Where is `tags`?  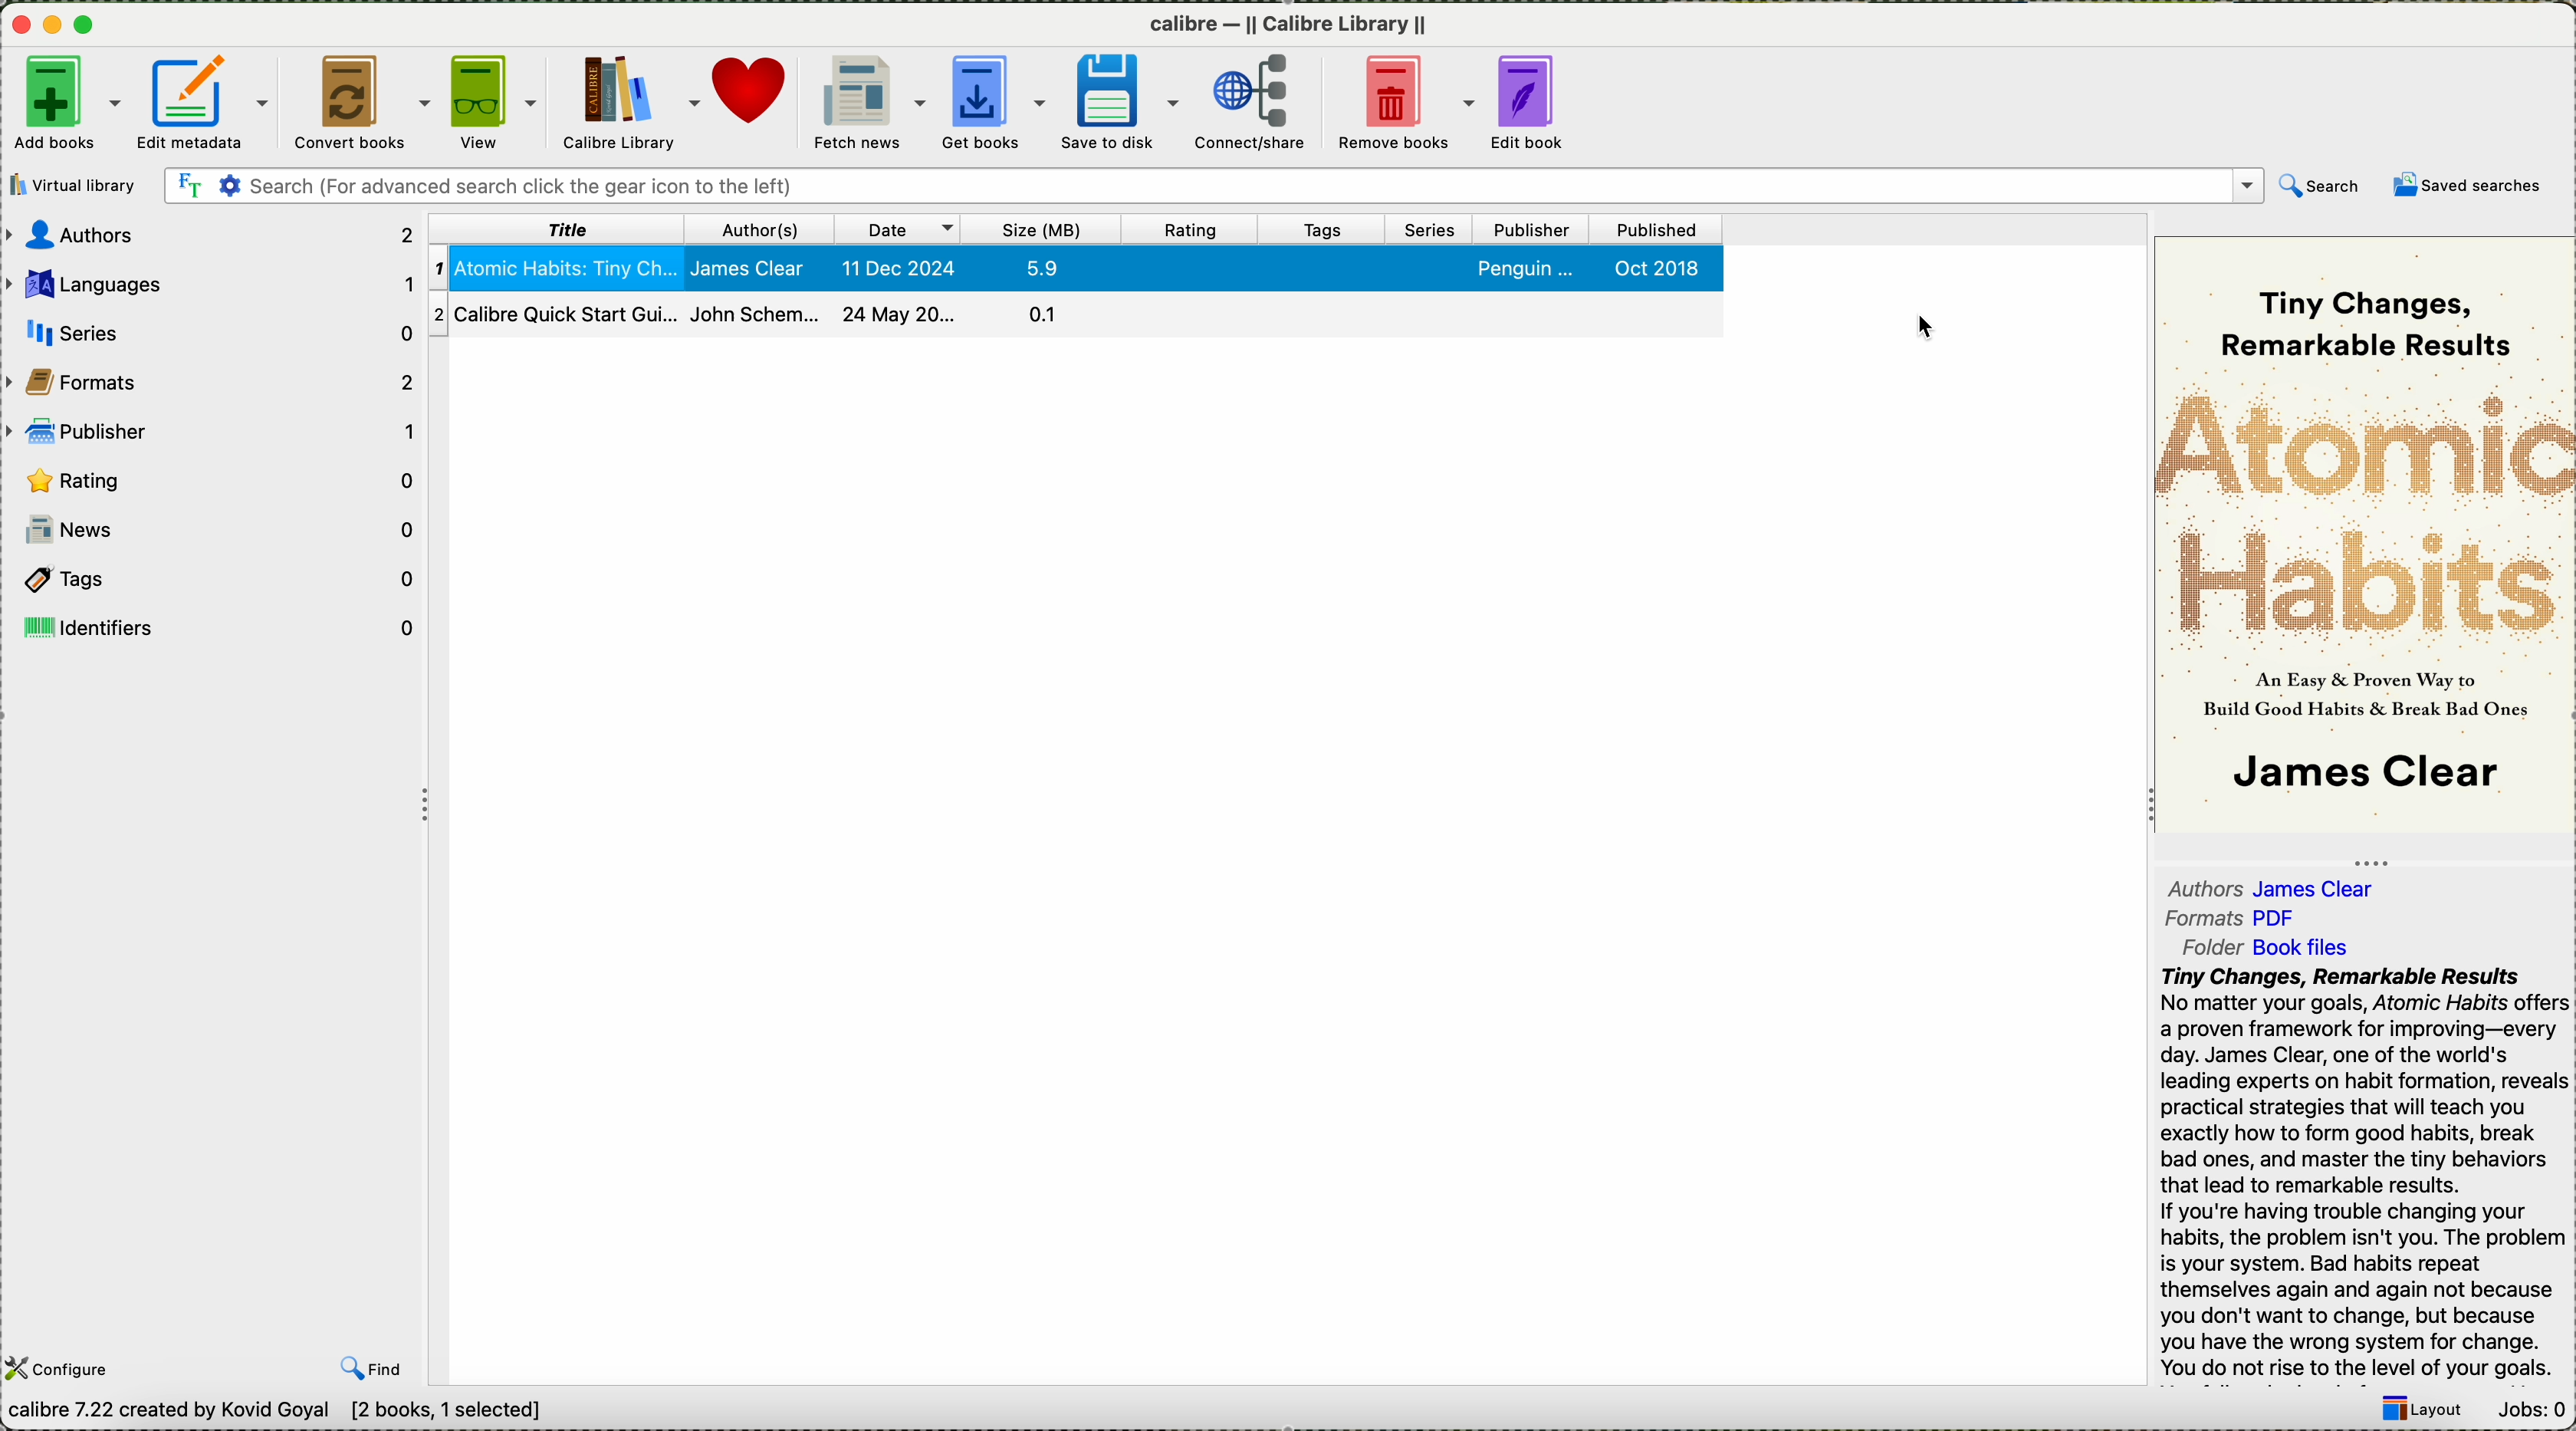
tags is located at coordinates (221, 580).